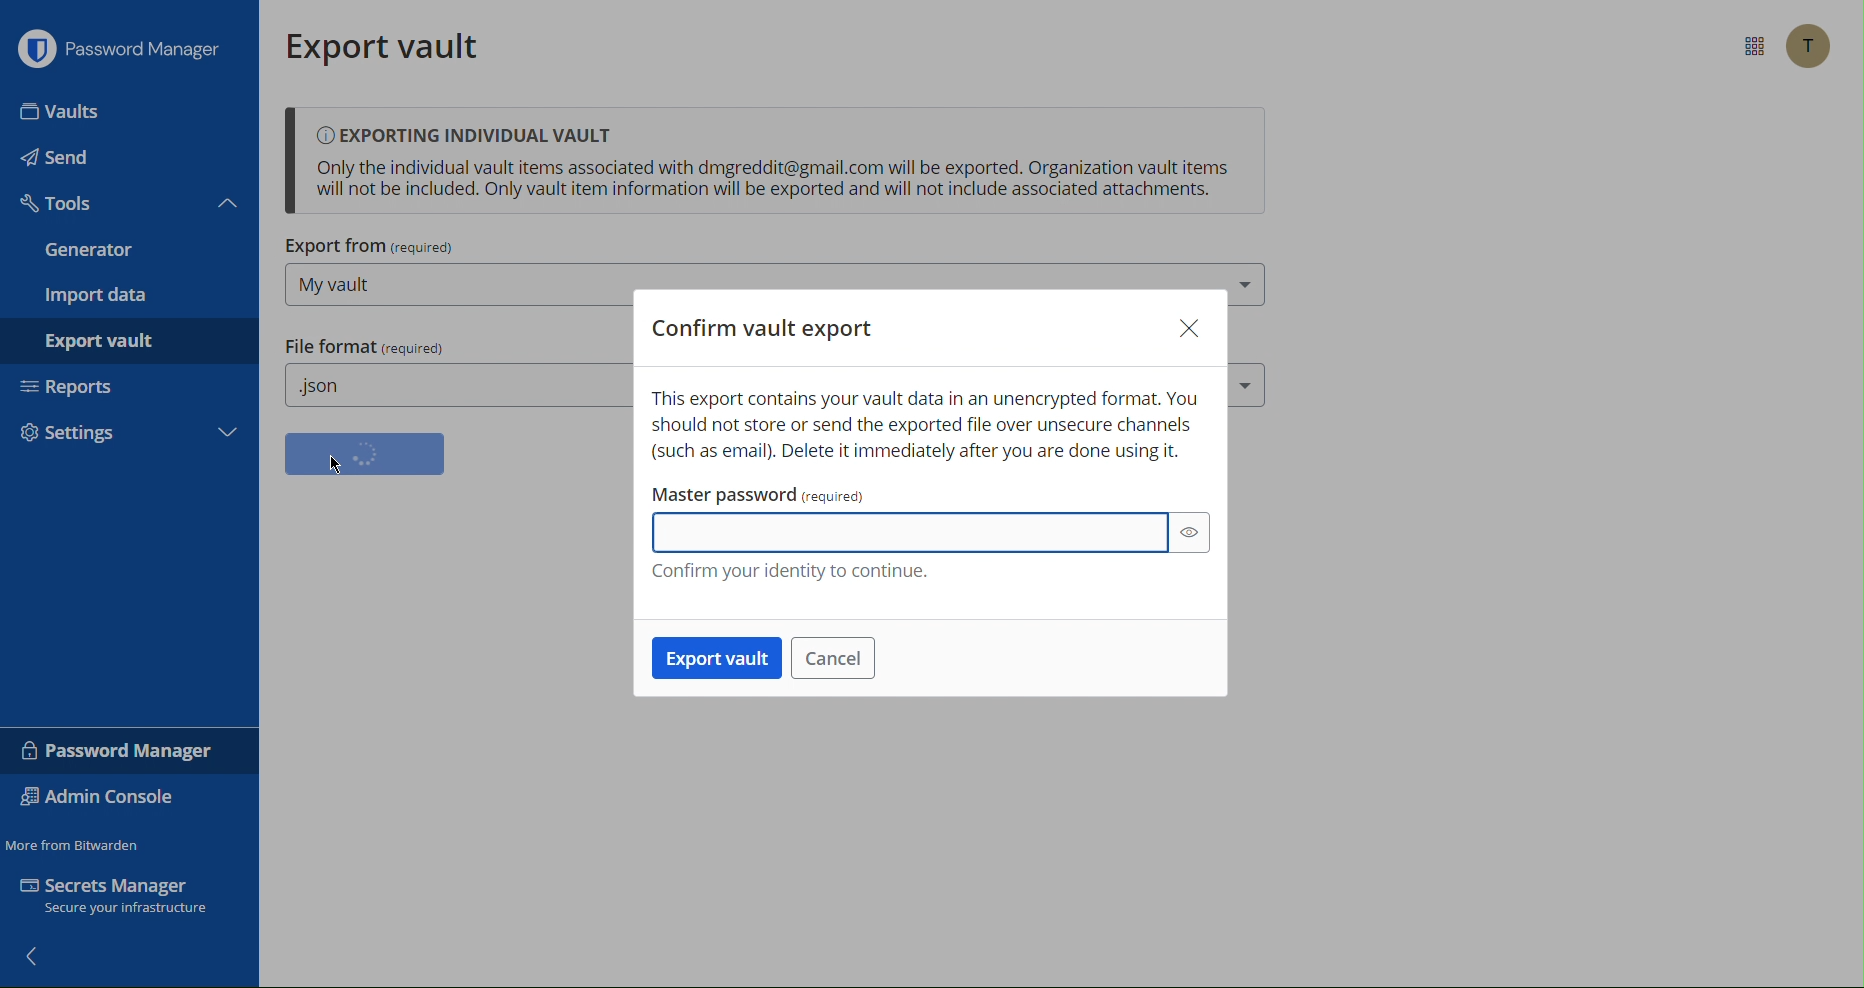 The height and width of the screenshot is (988, 1864). Describe the element at coordinates (43, 960) in the screenshot. I see `back` at that location.